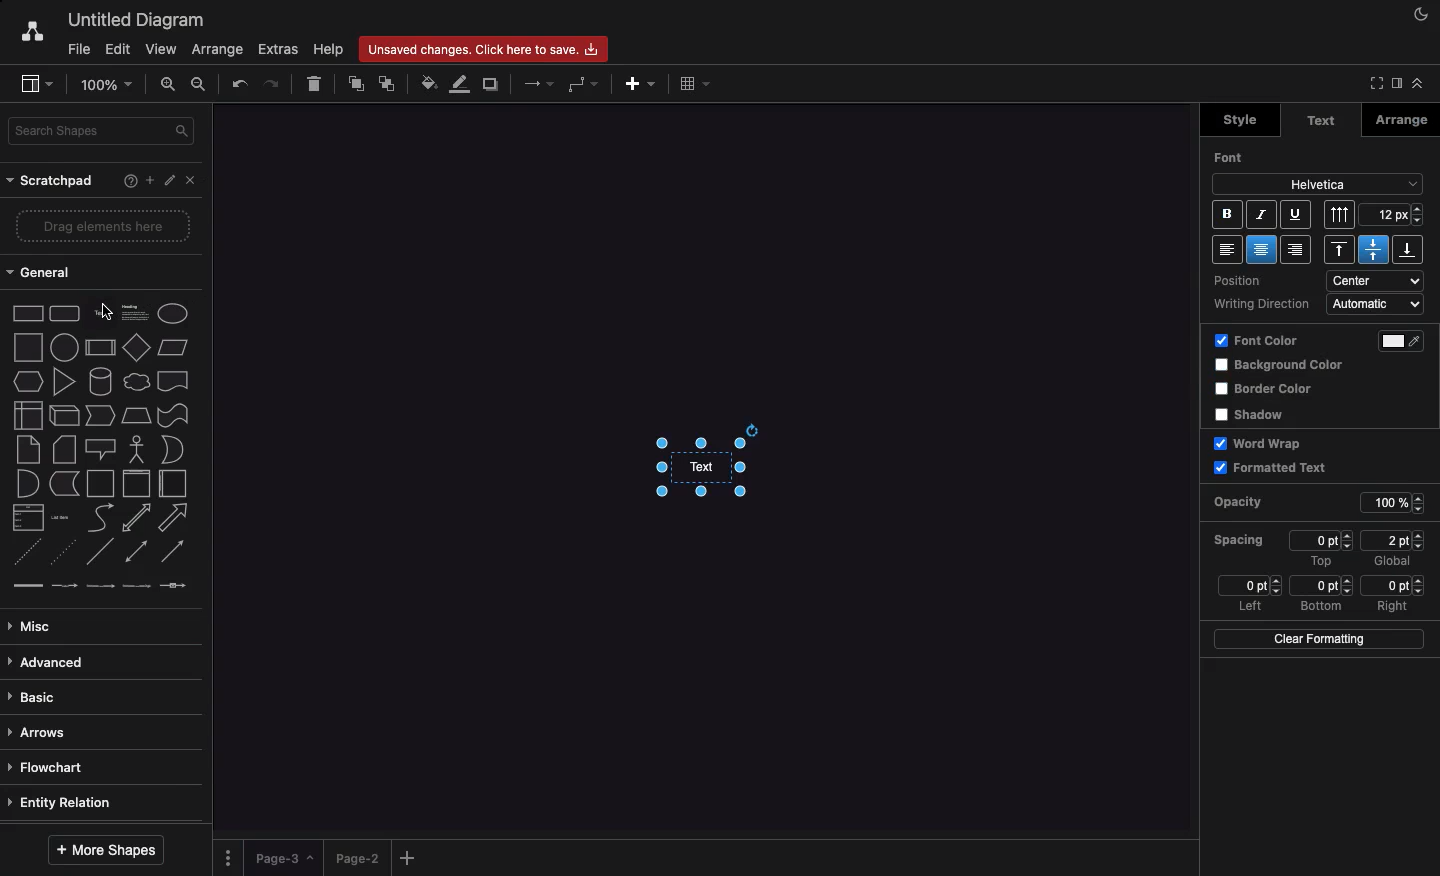 The image size is (1440, 876). Describe the element at coordinates (355, 857) in the screenshot. I see `Page 2` at that location.